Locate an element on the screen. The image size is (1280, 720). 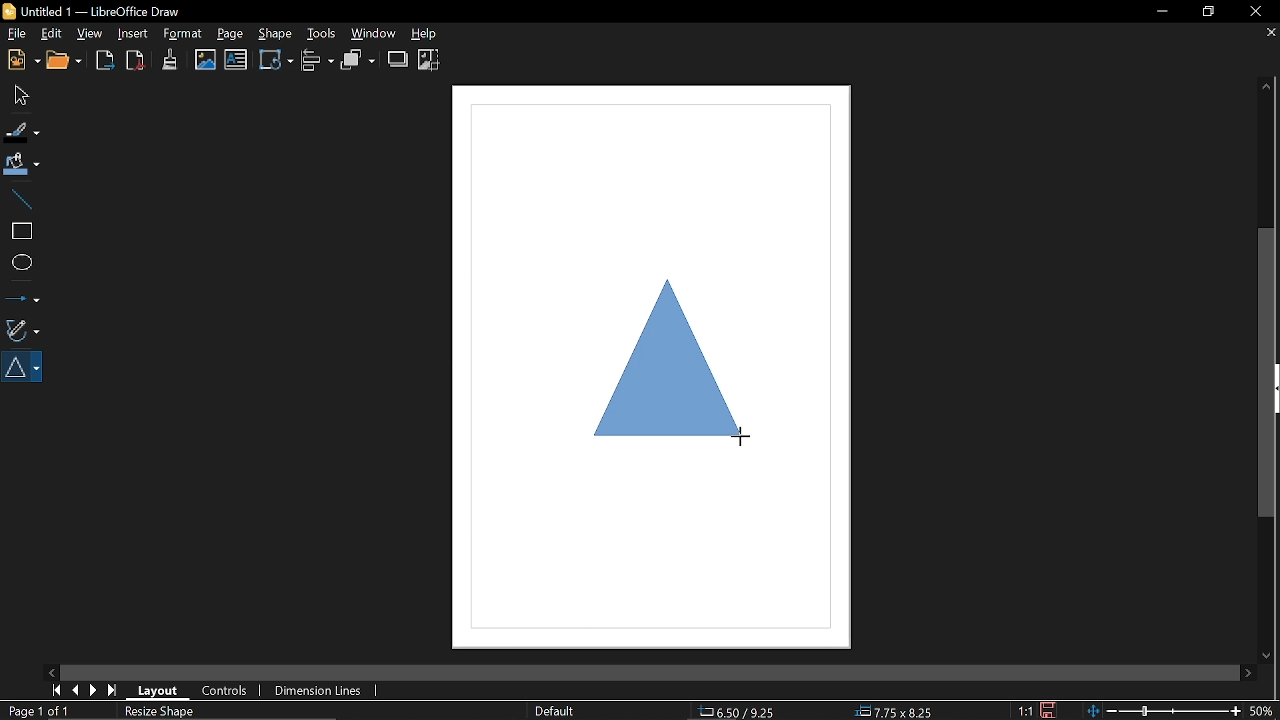
Move lfeft is located at coordinates (53, 671).